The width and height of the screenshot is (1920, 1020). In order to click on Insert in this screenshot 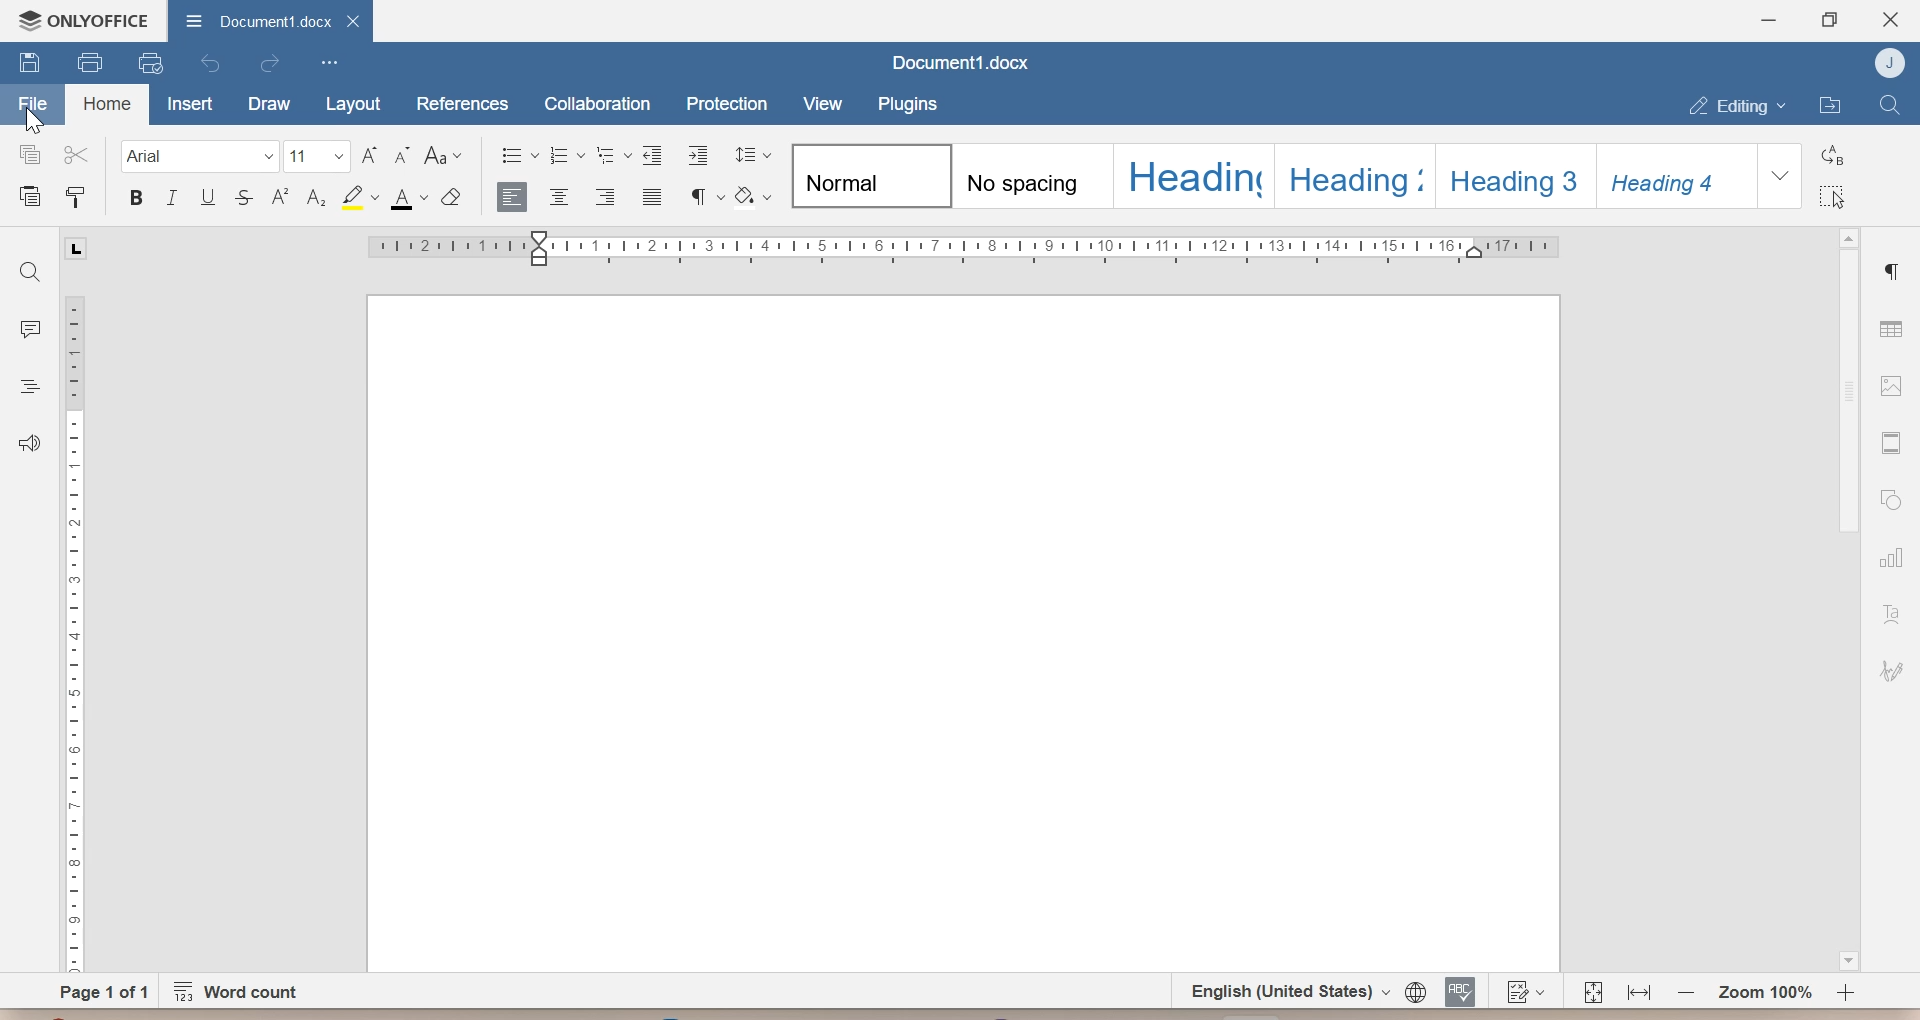, I will do `click(191, 103)`.